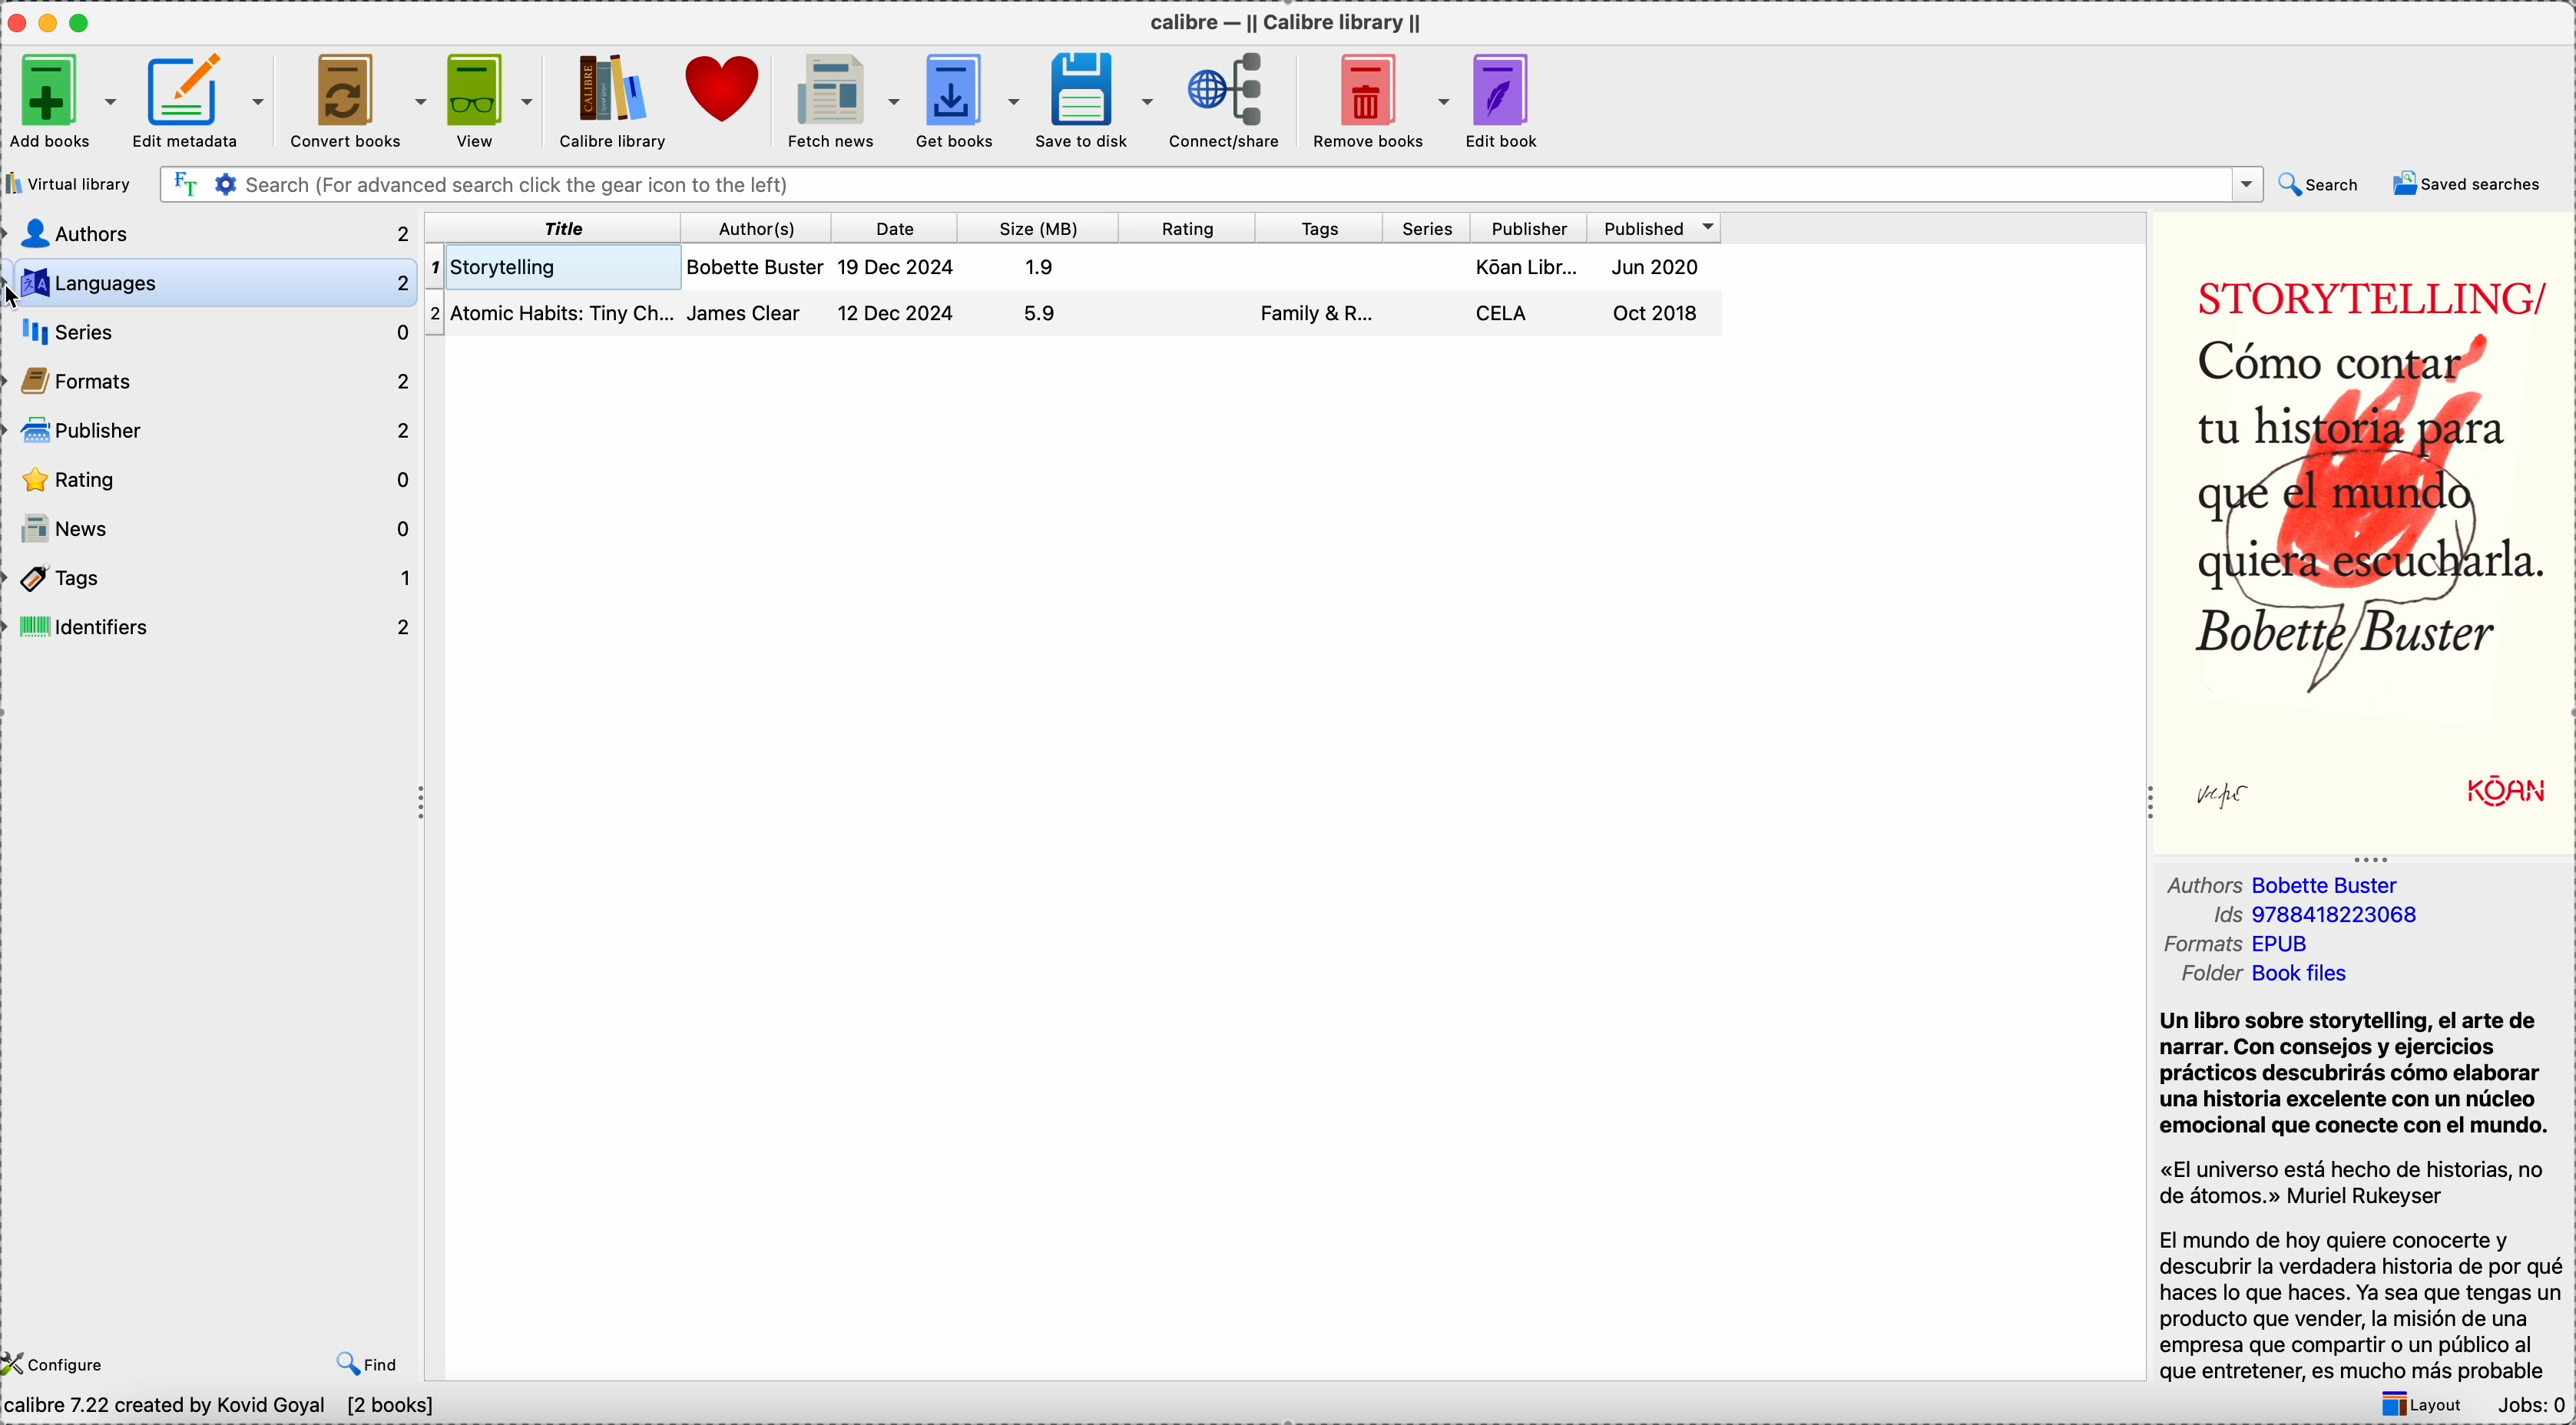 This screenshot has width=2576, height=1425. Describe the element at coordinates (1074, 267) in the screenshot. I see `Storytelling` at that location.